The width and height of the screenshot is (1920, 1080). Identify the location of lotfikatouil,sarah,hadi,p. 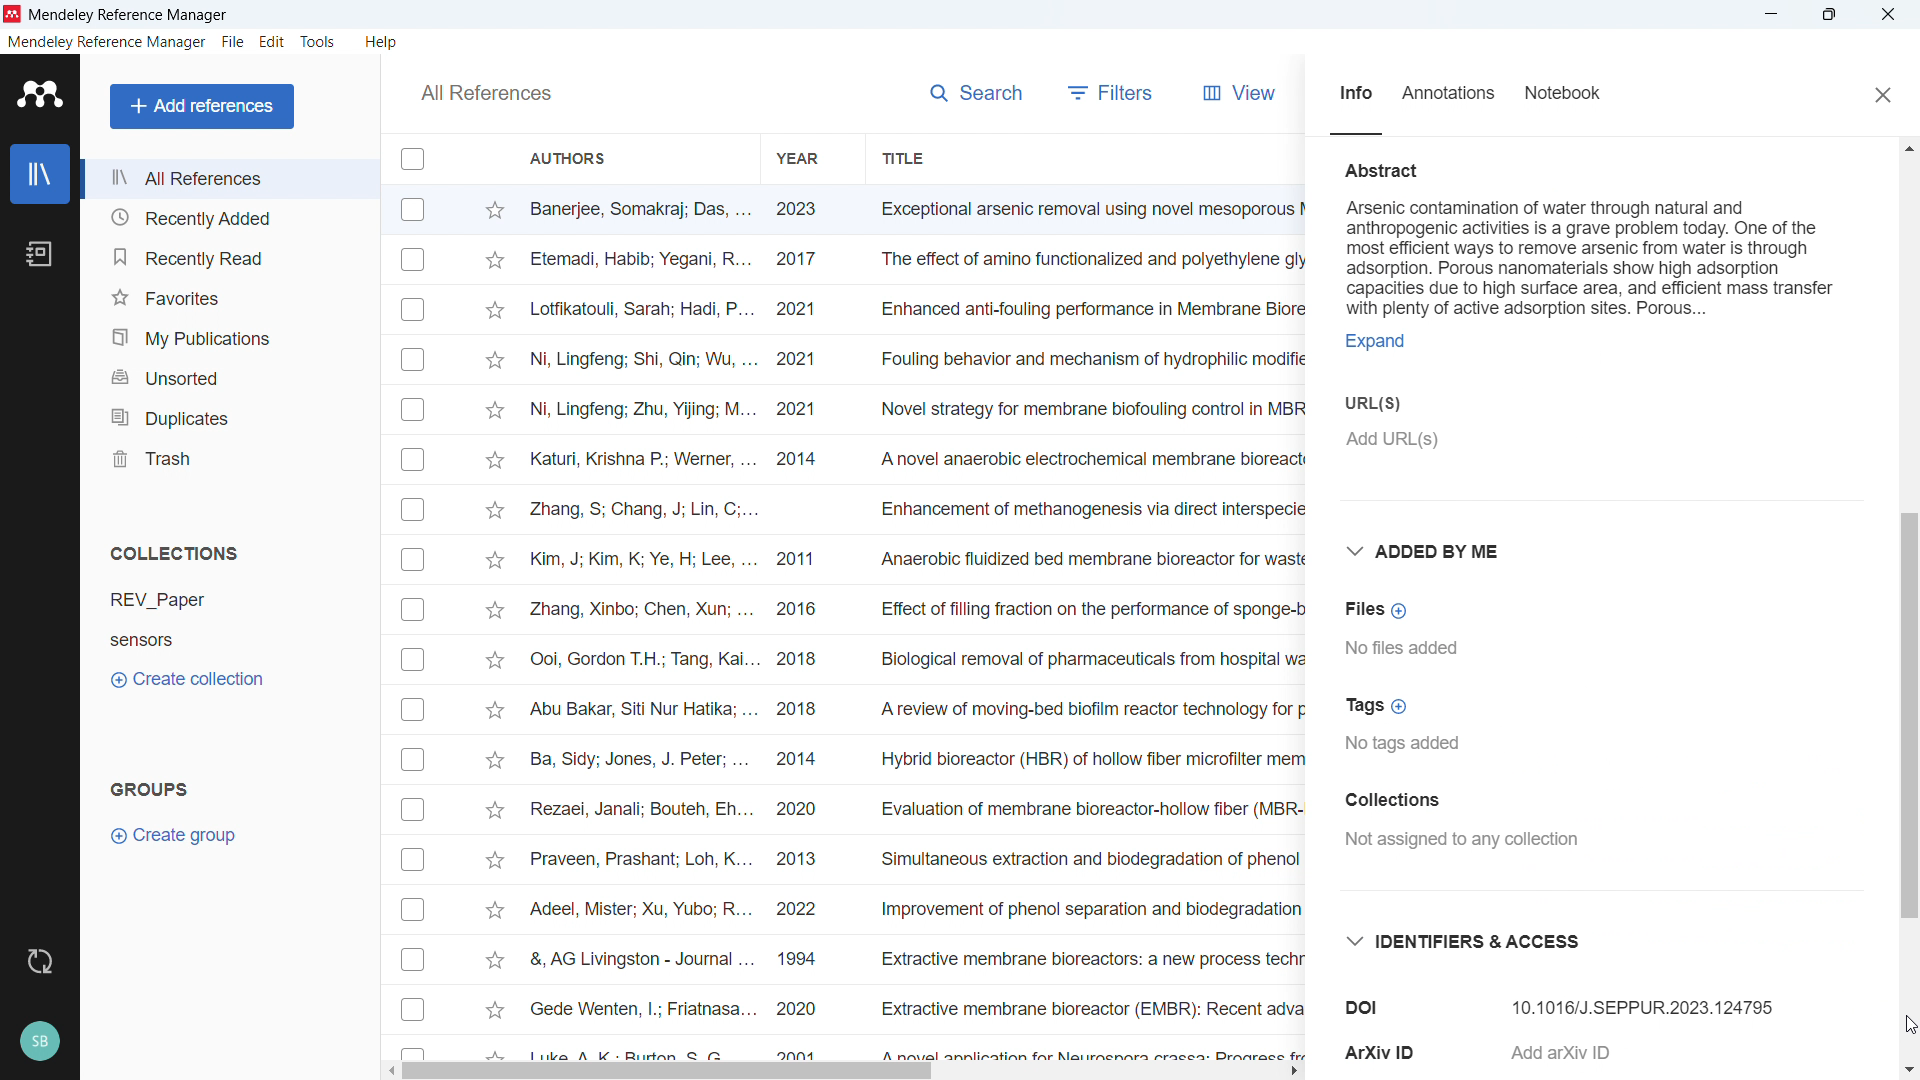
(639, 310).